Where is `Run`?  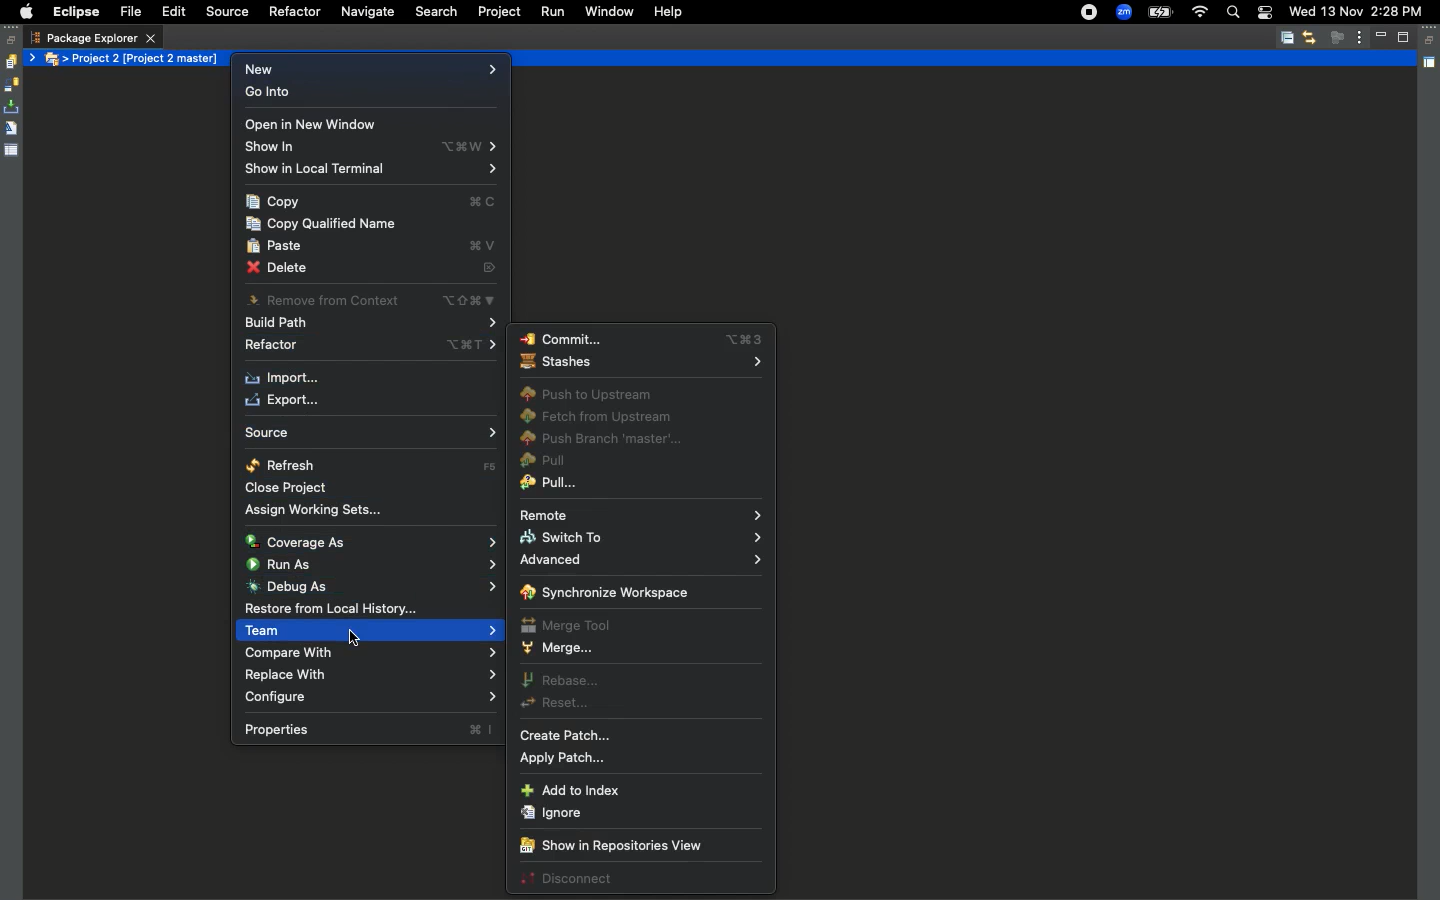 Run is located at coordinates (551, 12).